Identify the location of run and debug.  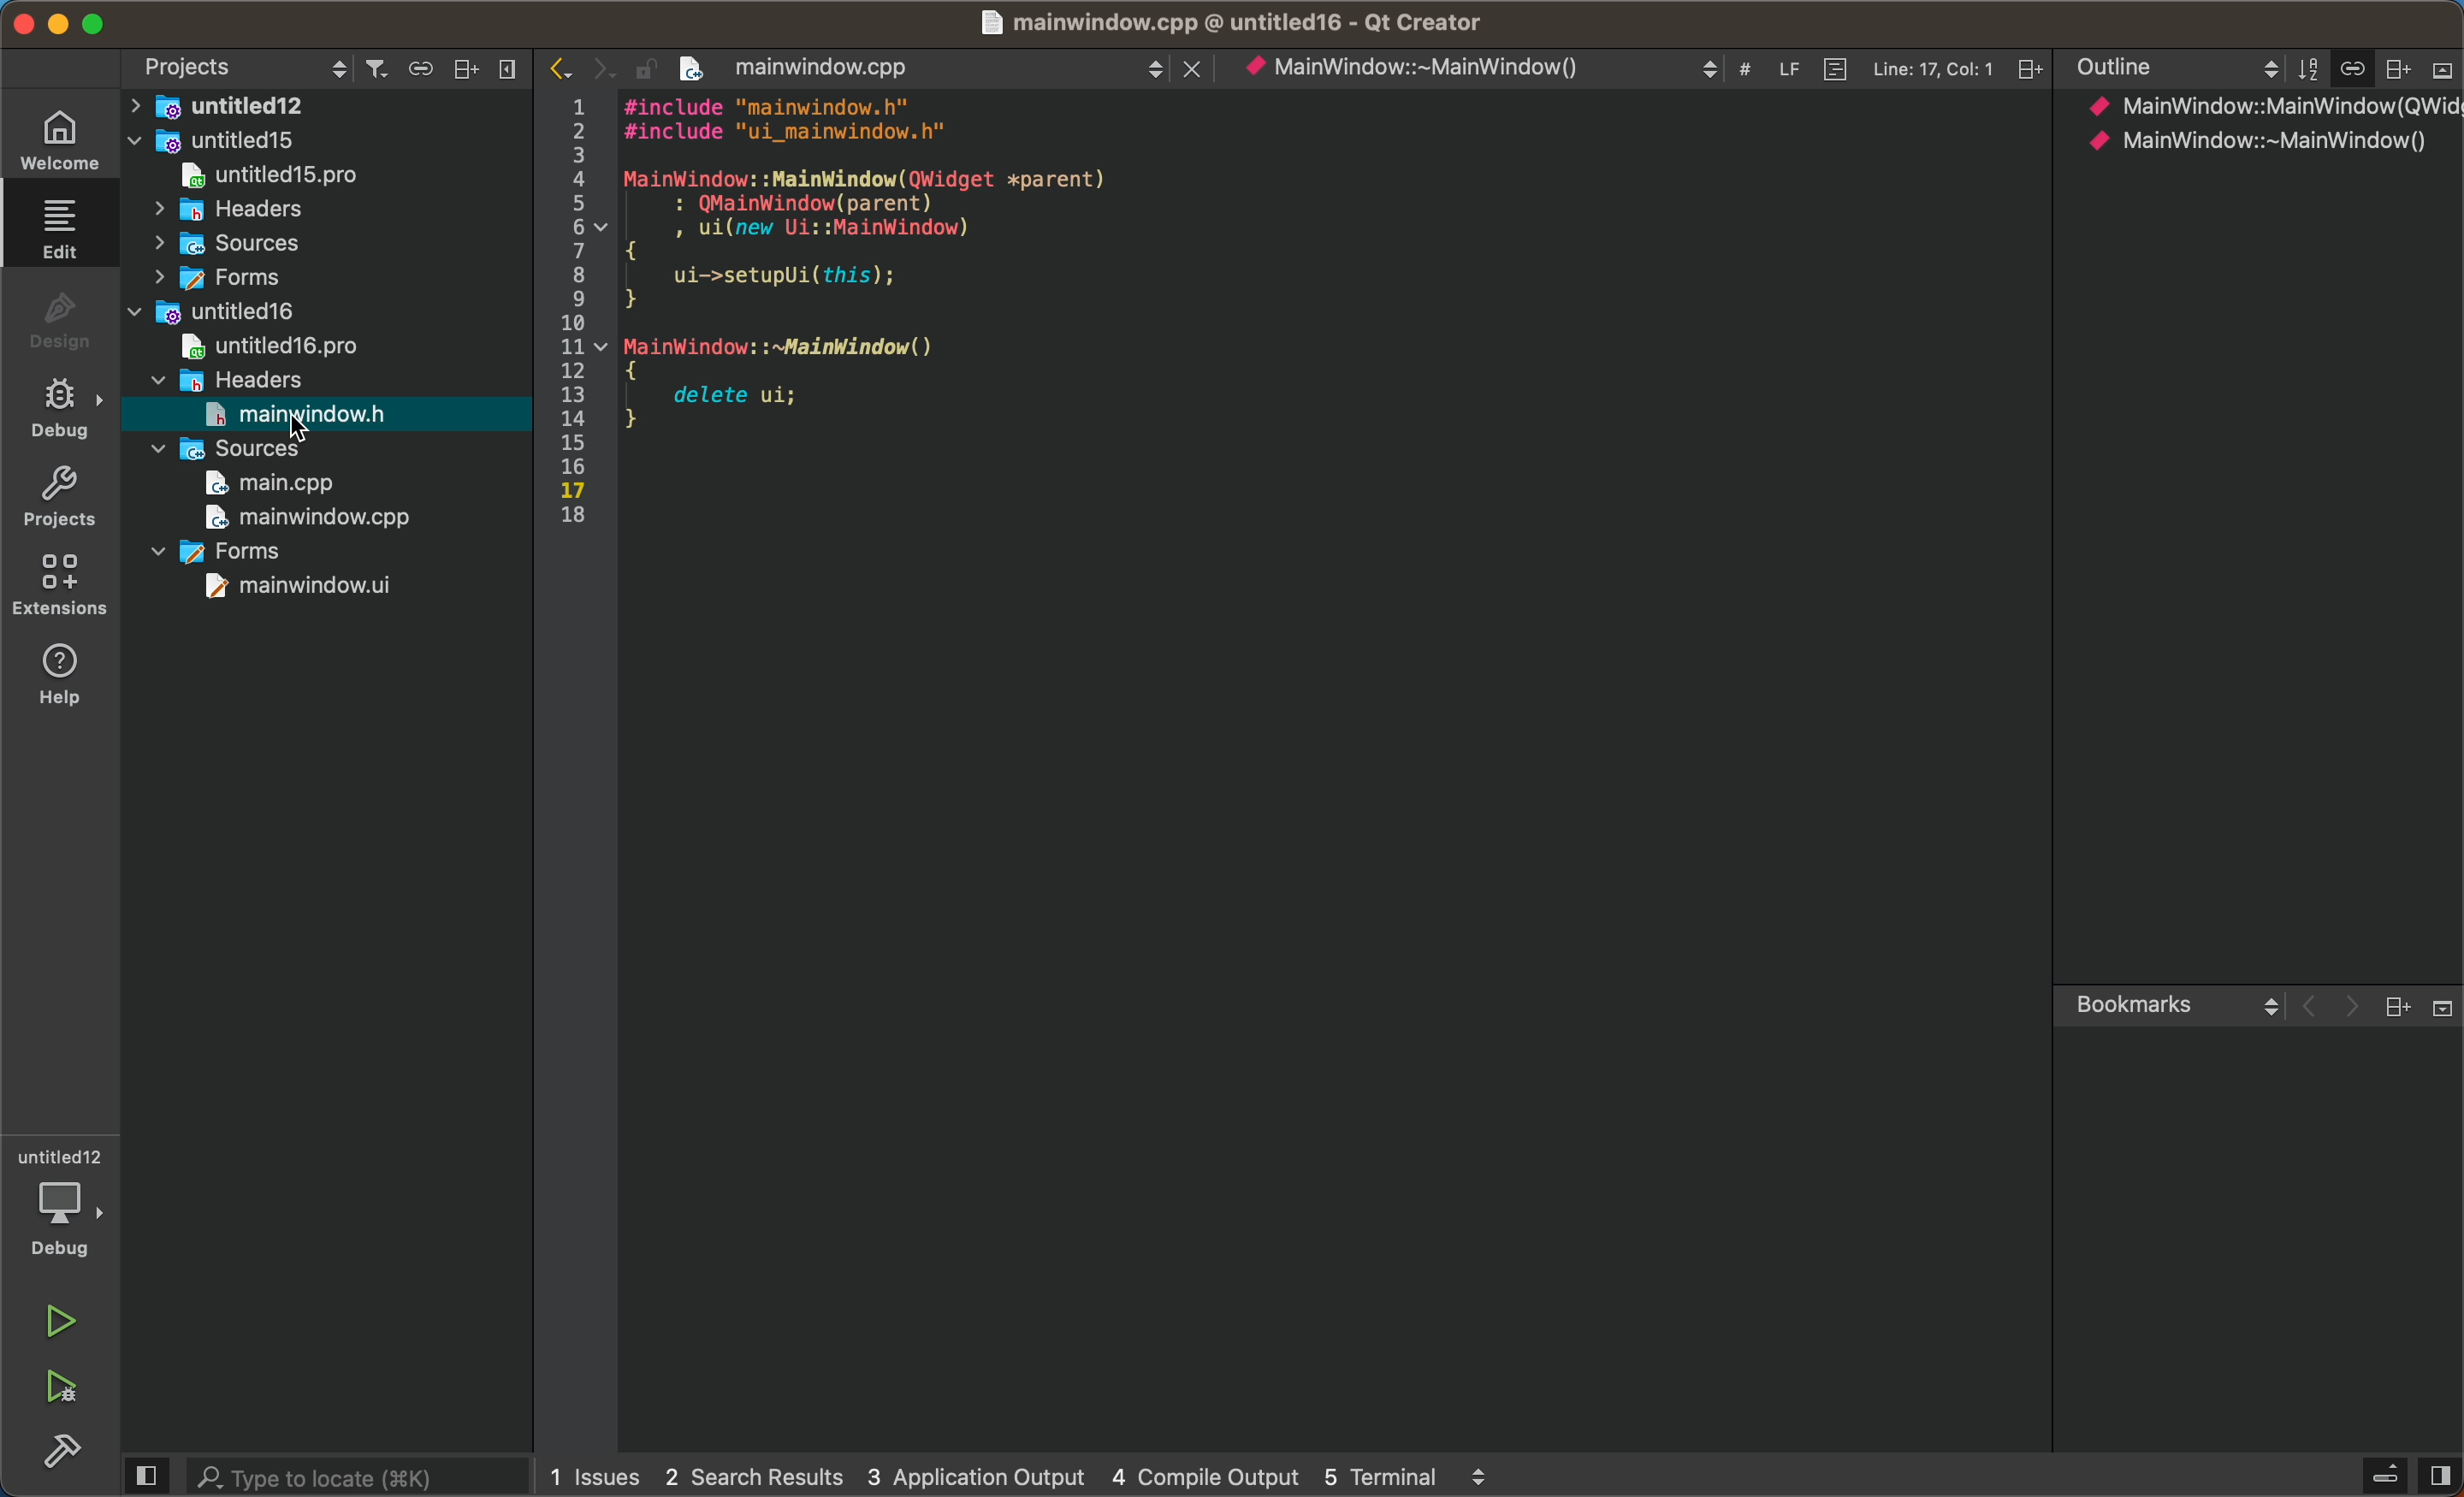
(65, 1393).